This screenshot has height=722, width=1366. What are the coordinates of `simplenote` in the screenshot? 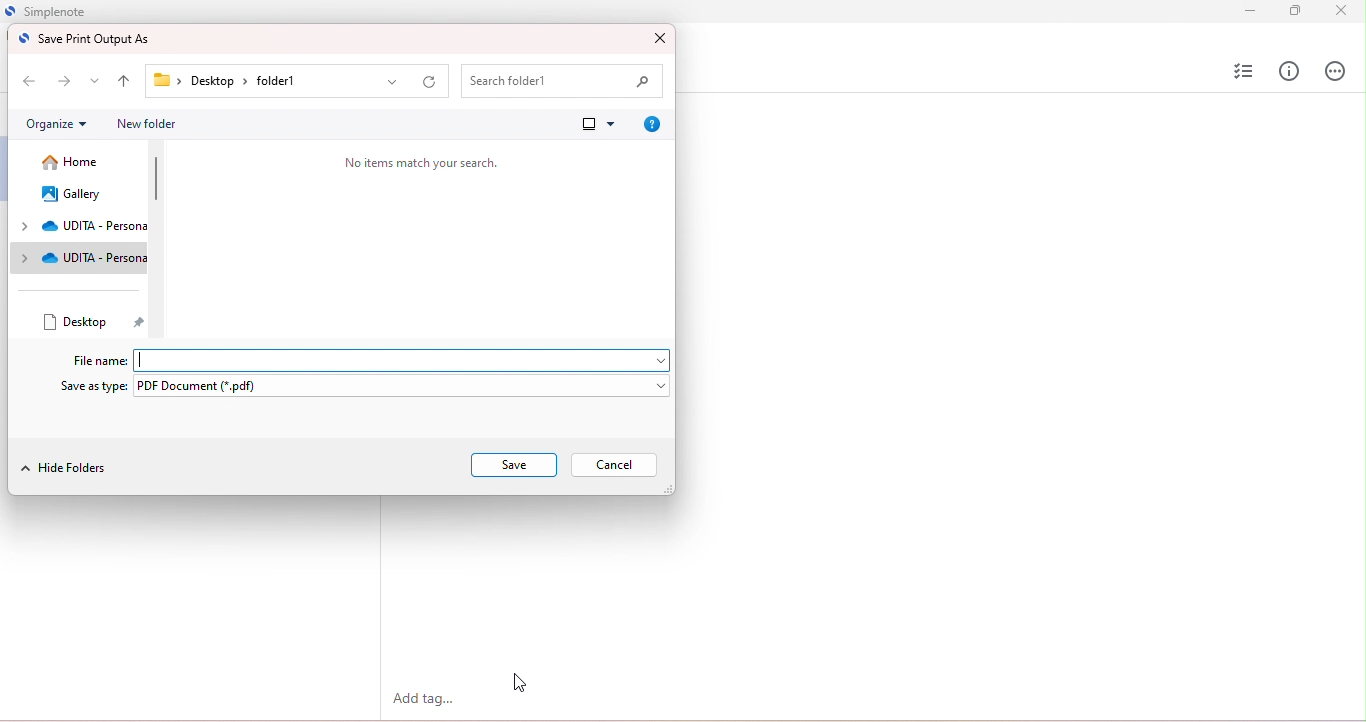 It's located at (71, 11).